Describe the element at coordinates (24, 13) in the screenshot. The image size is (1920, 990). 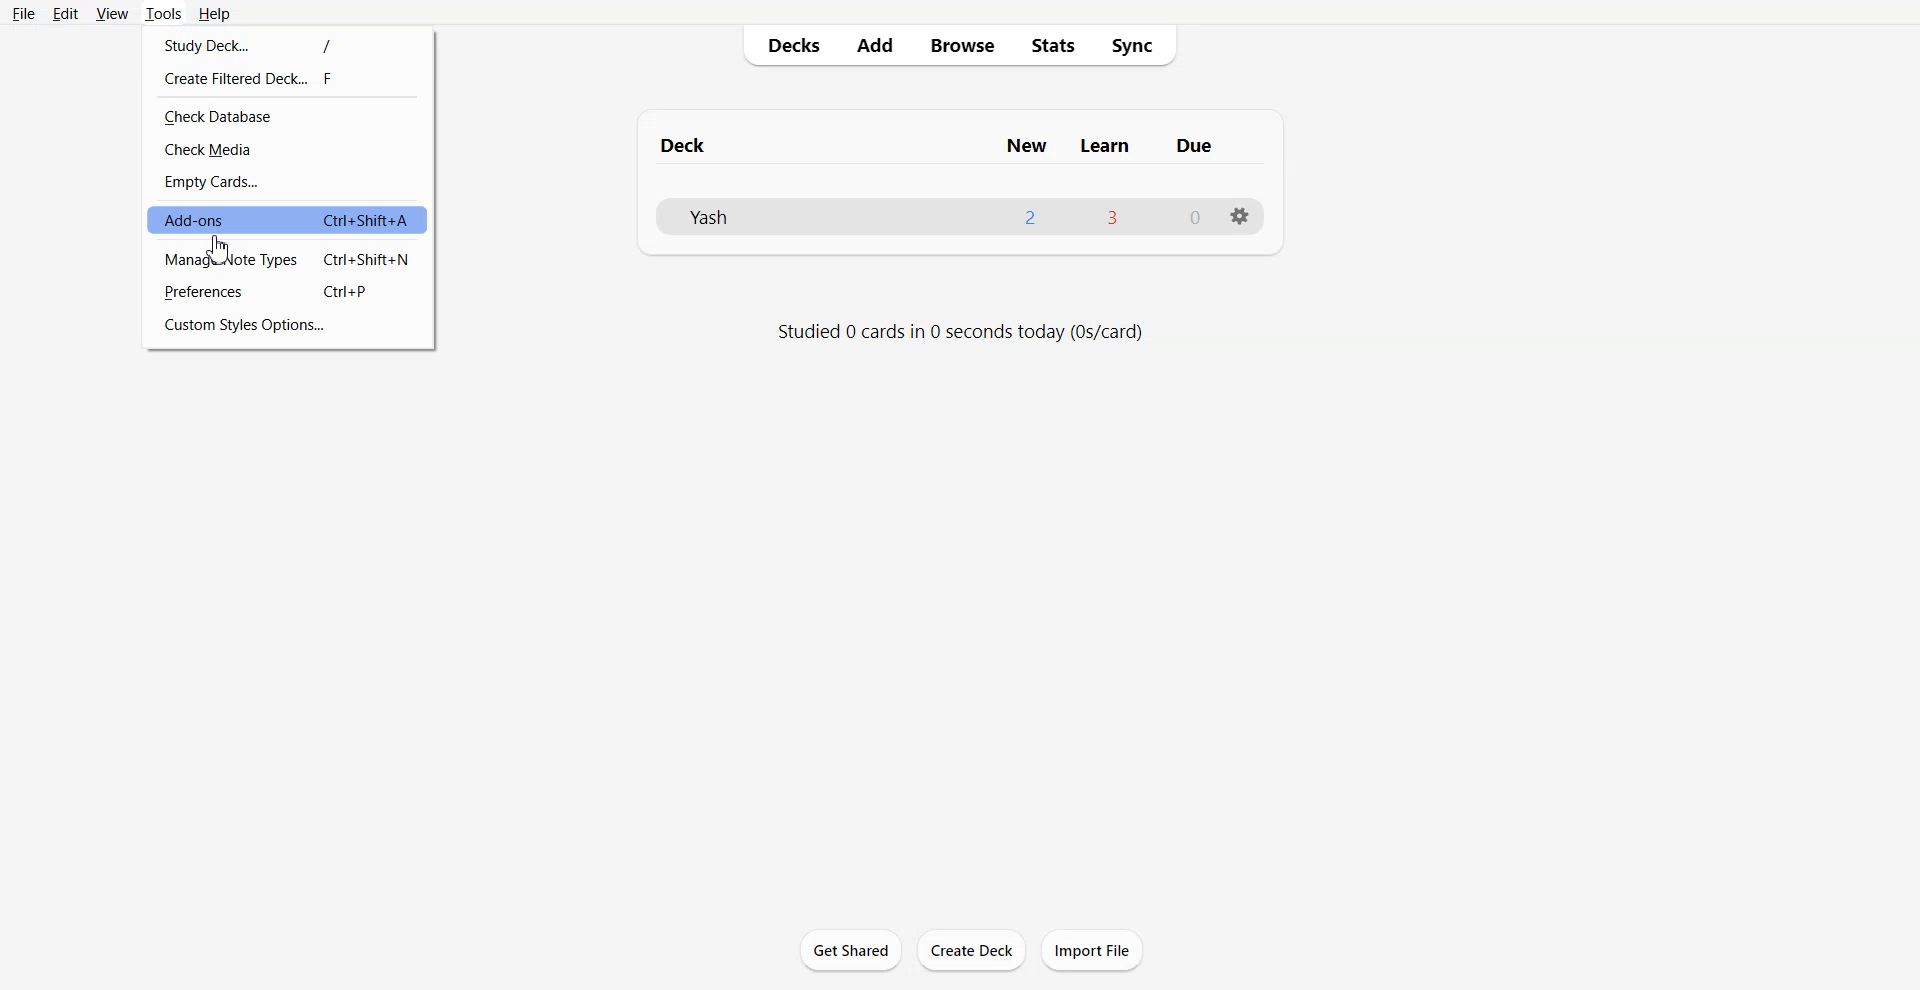
I see `File` at that location.